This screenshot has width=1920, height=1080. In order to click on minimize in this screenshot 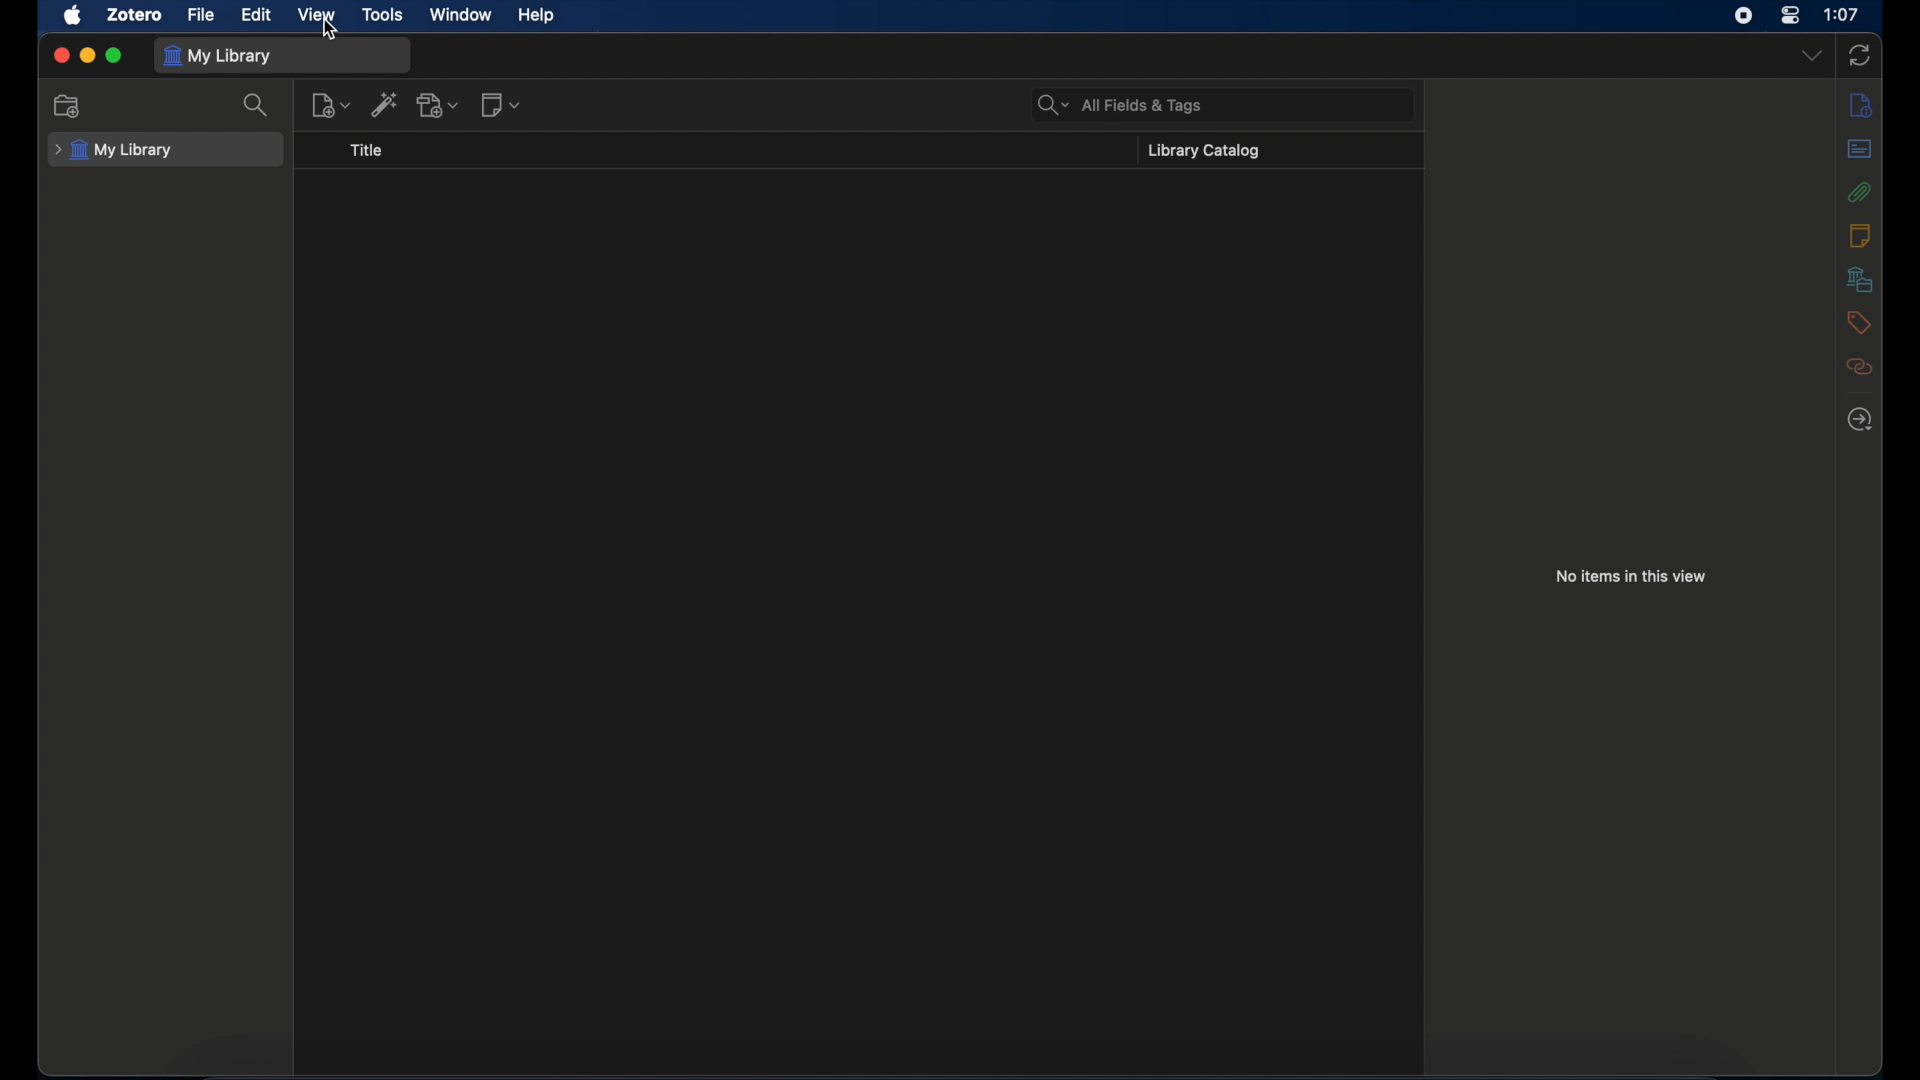, I will do `click(86, 55)`.